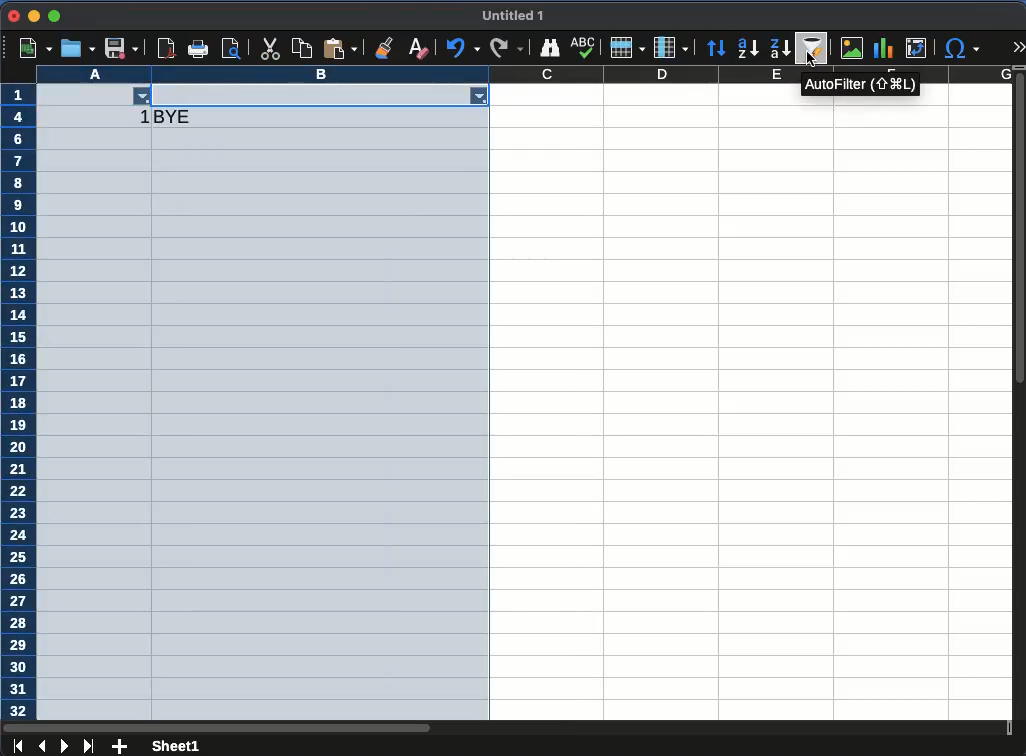 This screenshot has width=1026, height=756. What do you see at coordinates (18, 402) in the screenshot?
I see `row` at bounding box center [18, 402].